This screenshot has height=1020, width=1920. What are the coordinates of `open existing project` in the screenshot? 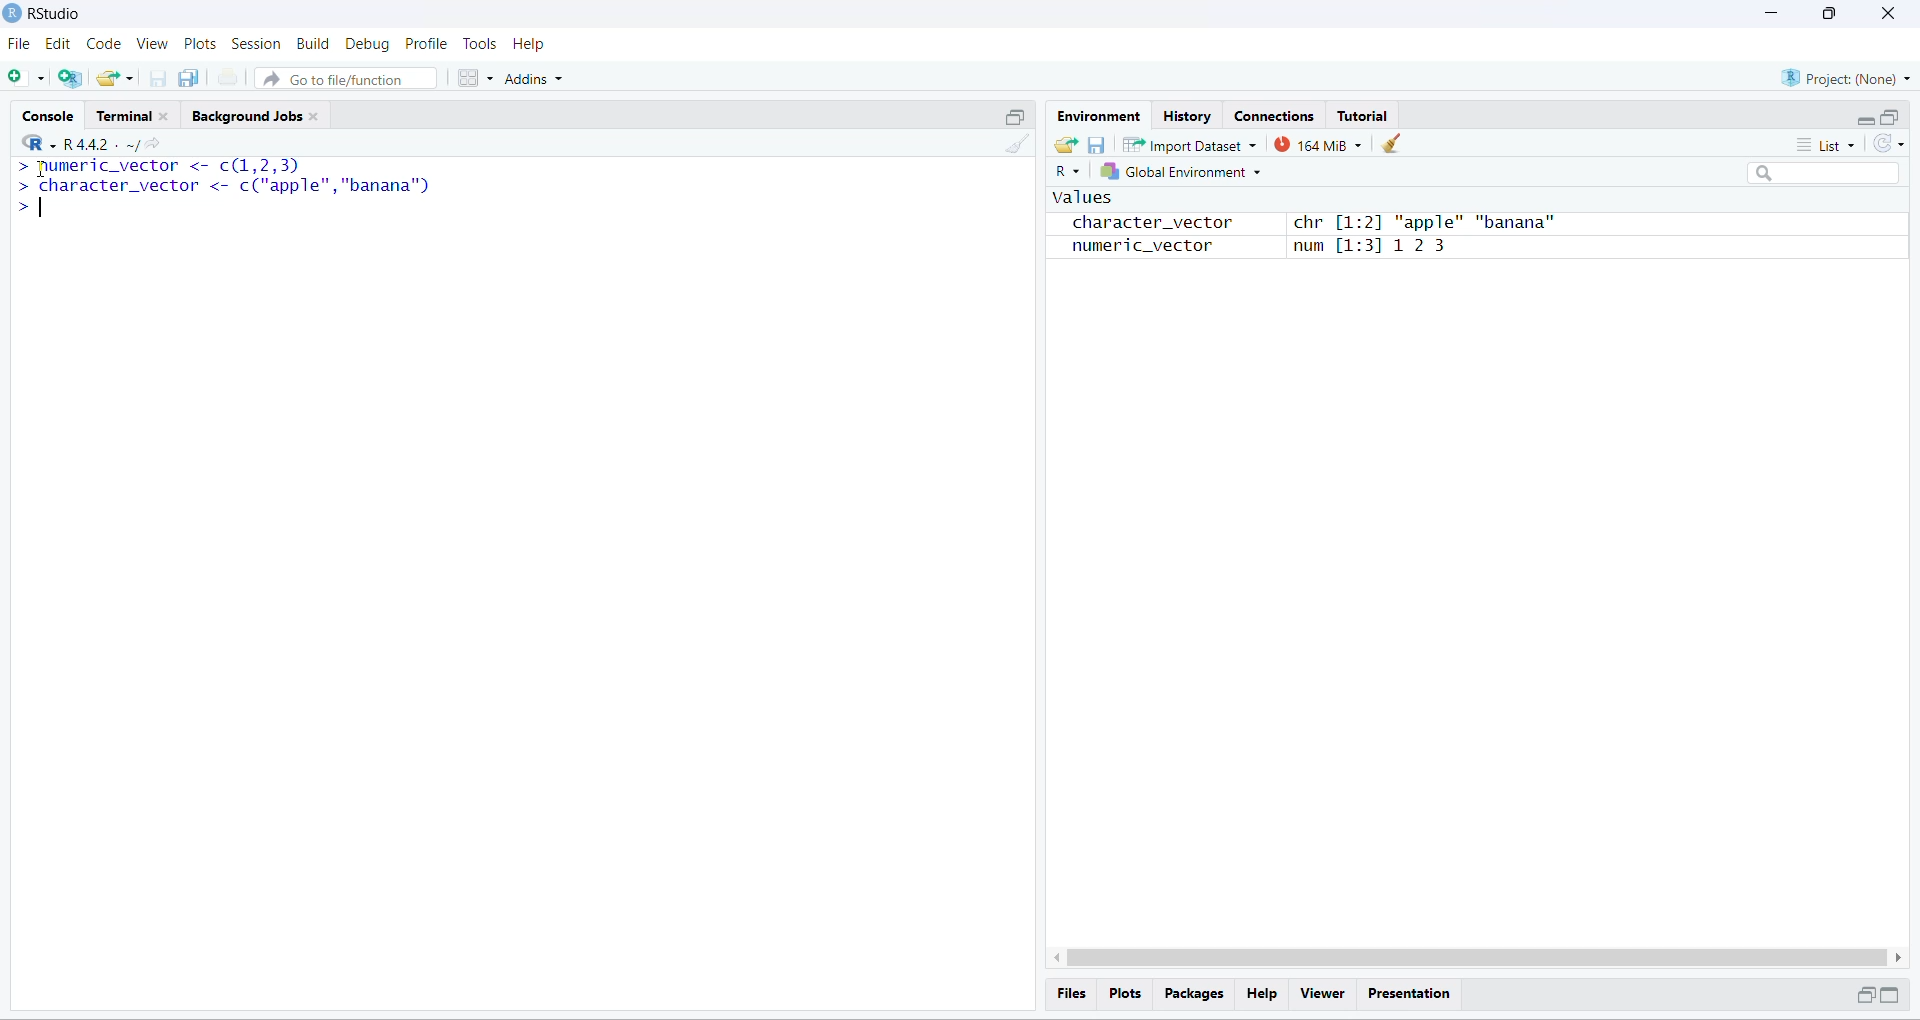 It's located at (115, 77).